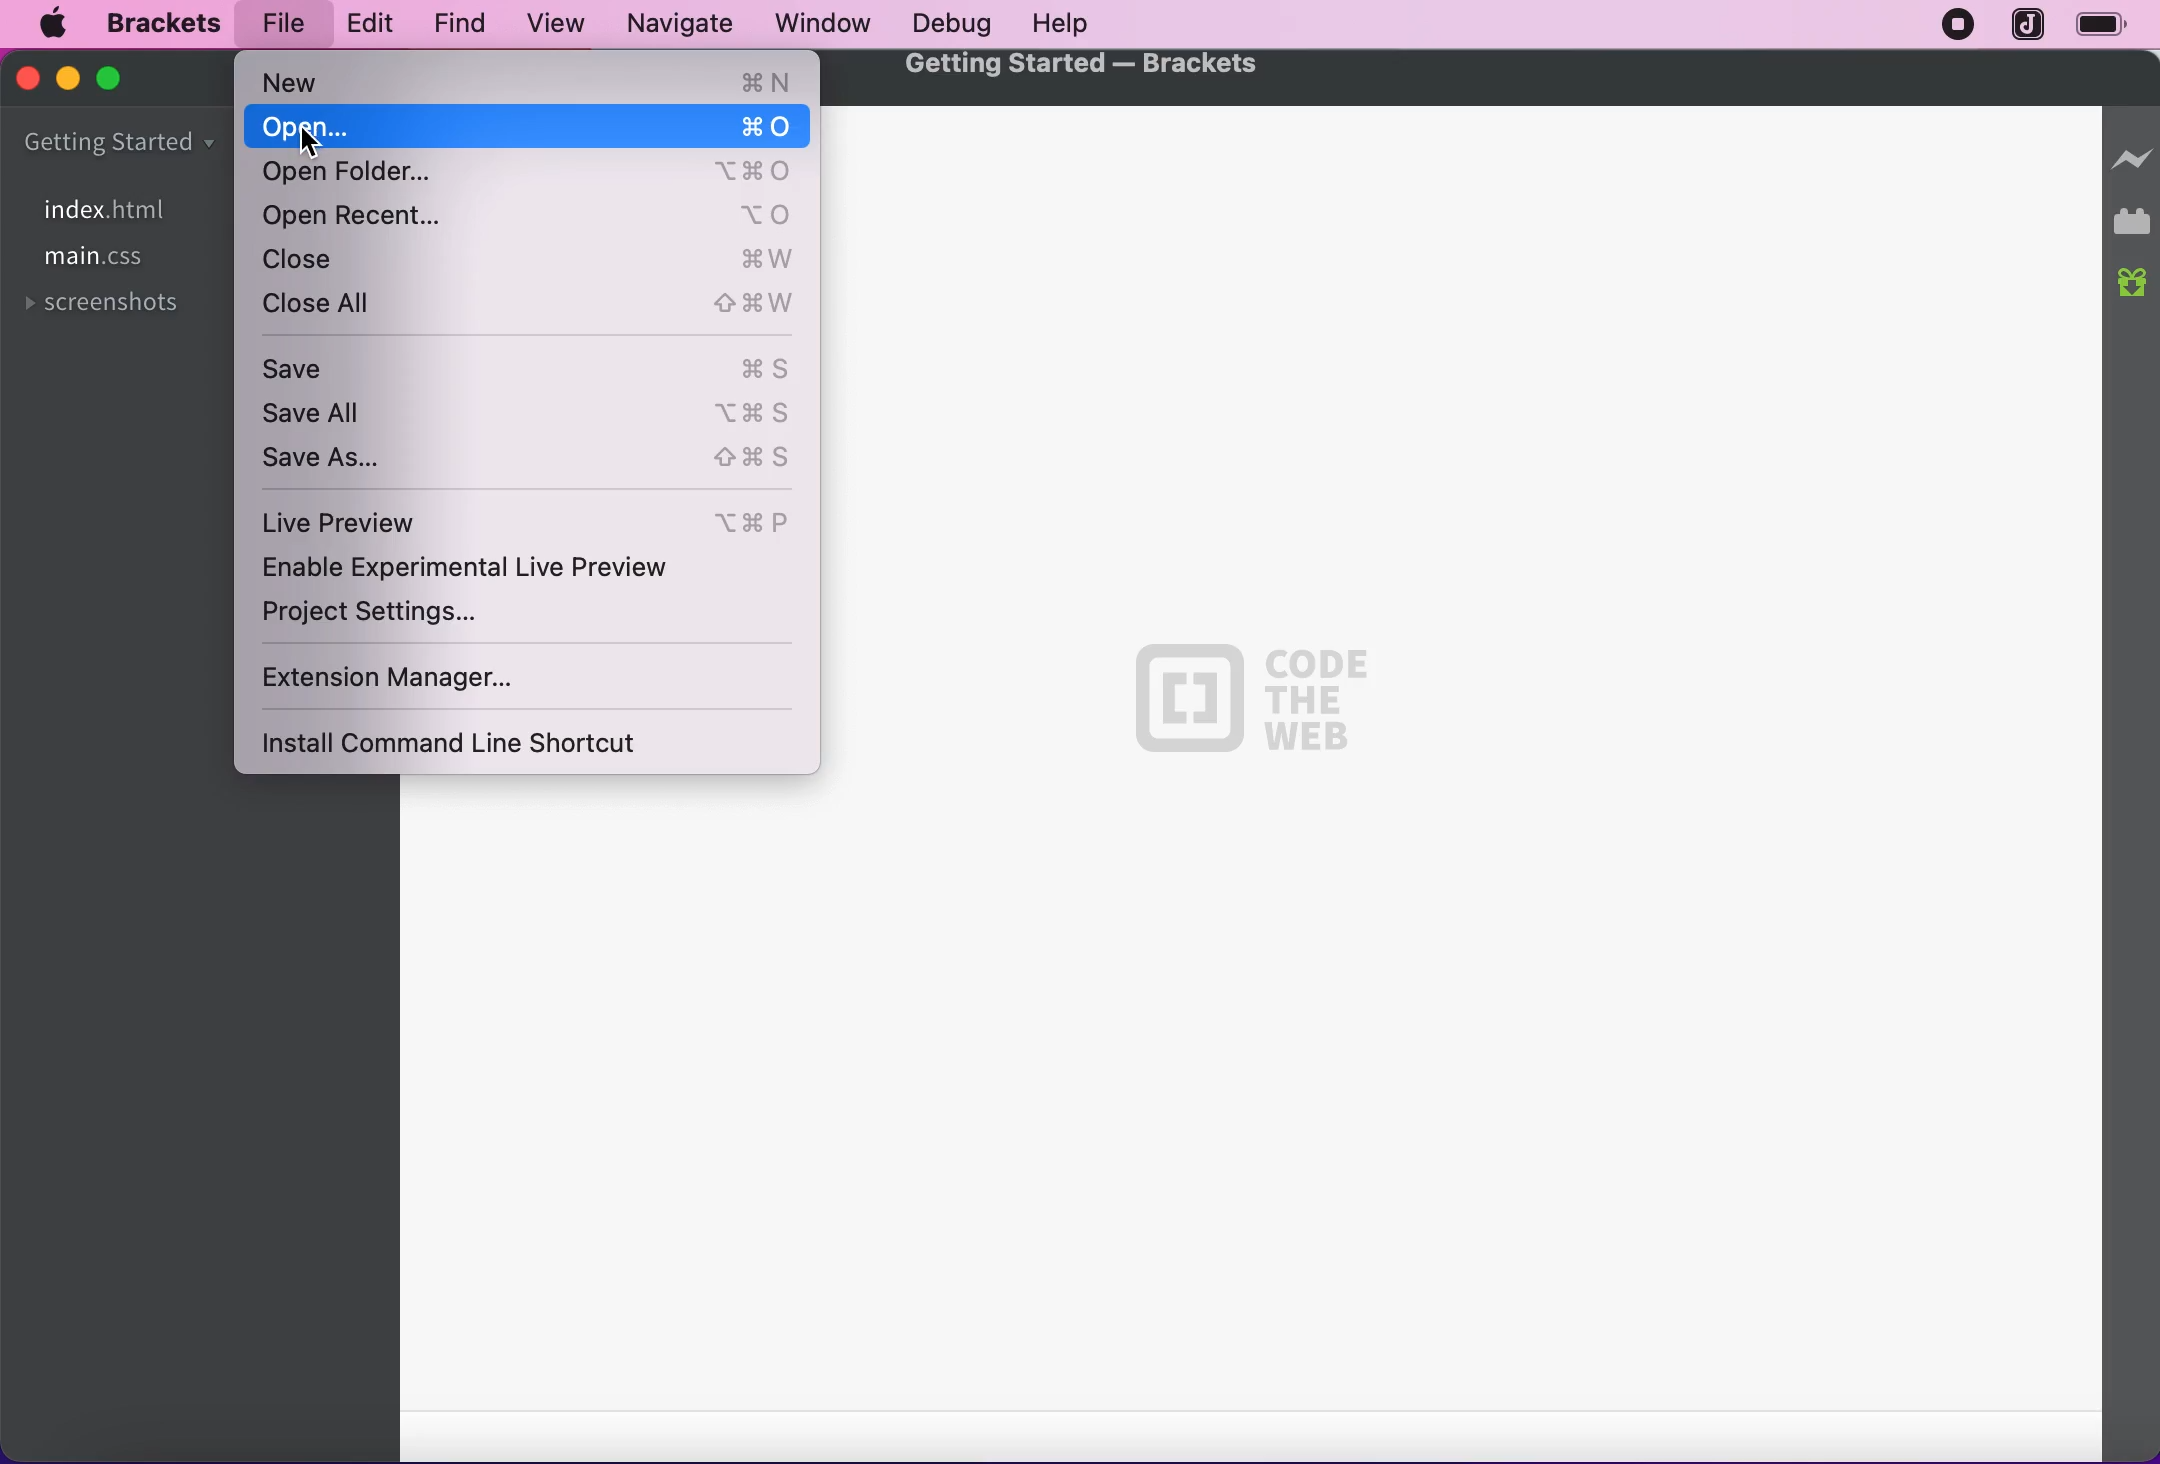 This screenshot has height=1464, width=2160. What do you see at coordinates (2030, 26) in the screenshot?
I see `jopplin app` at bounding box center [2030, 26].